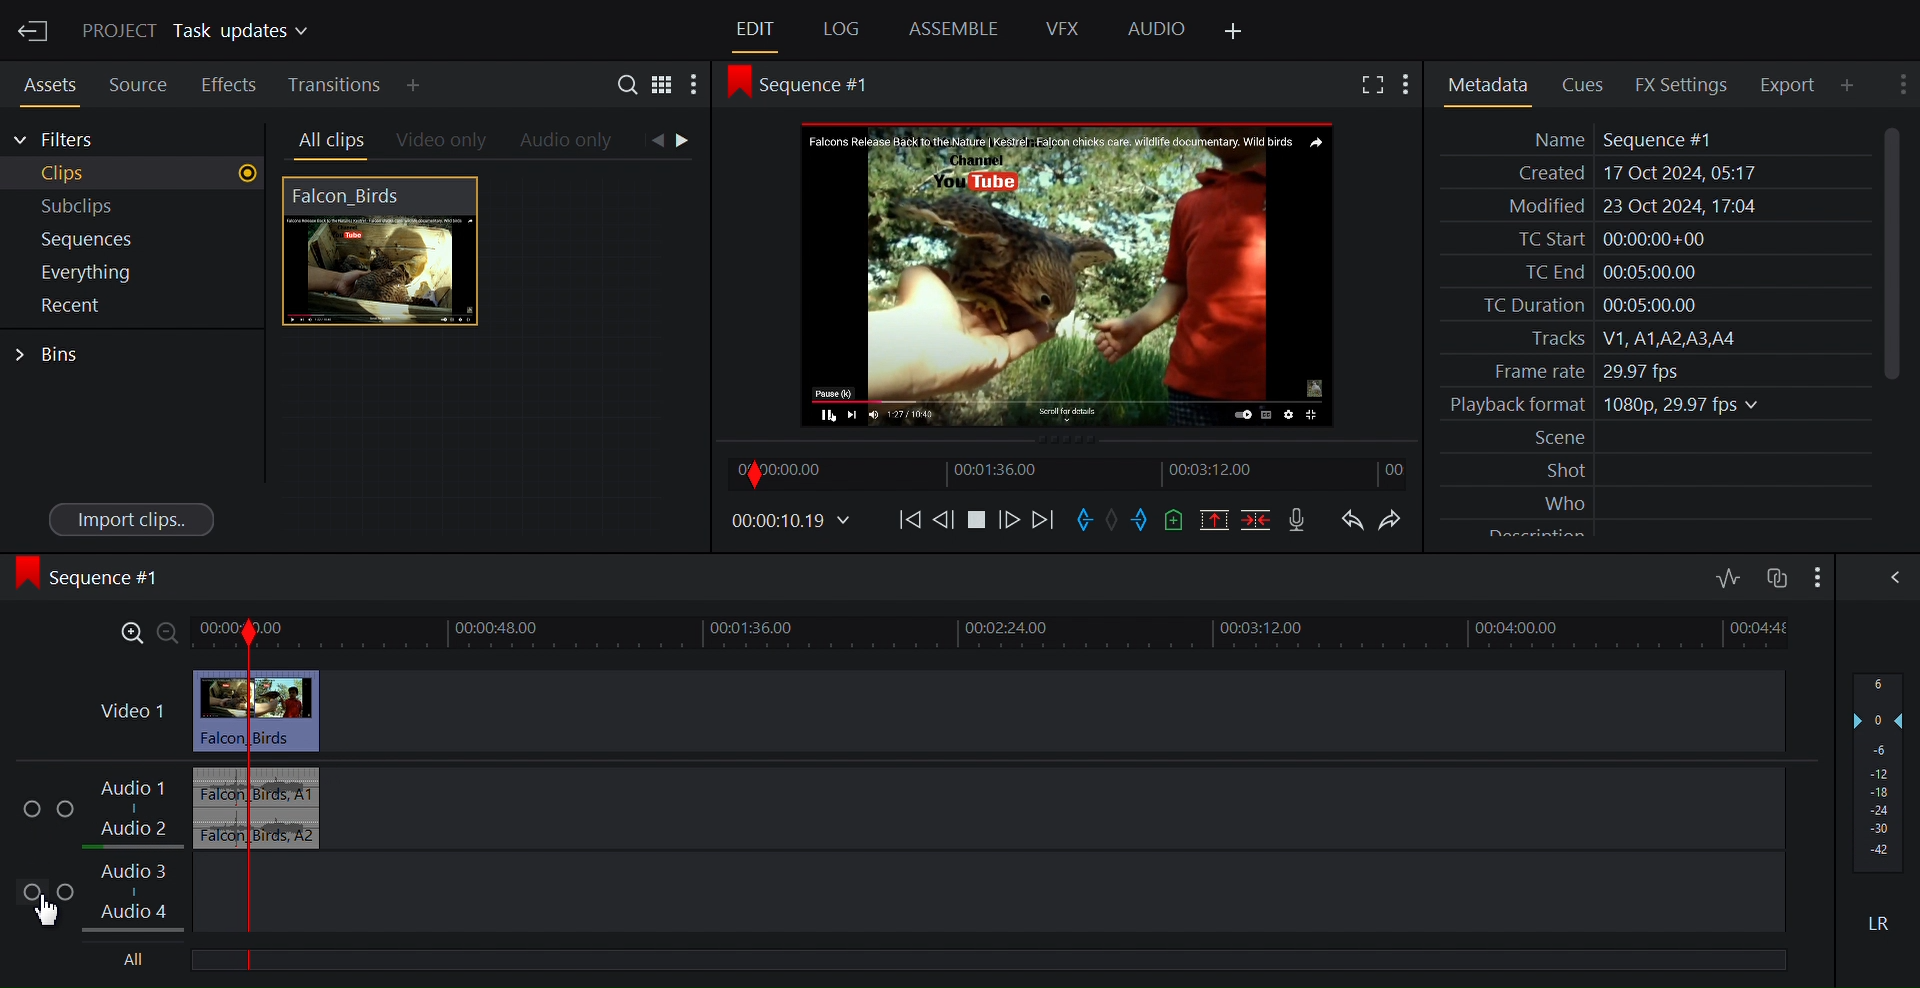 The width and height of the screenshot is (1920, 988). Describe the element at coordinates (141, 810) in the screenshot. I see `Audio Track 1, Audio Track 2` at that location.